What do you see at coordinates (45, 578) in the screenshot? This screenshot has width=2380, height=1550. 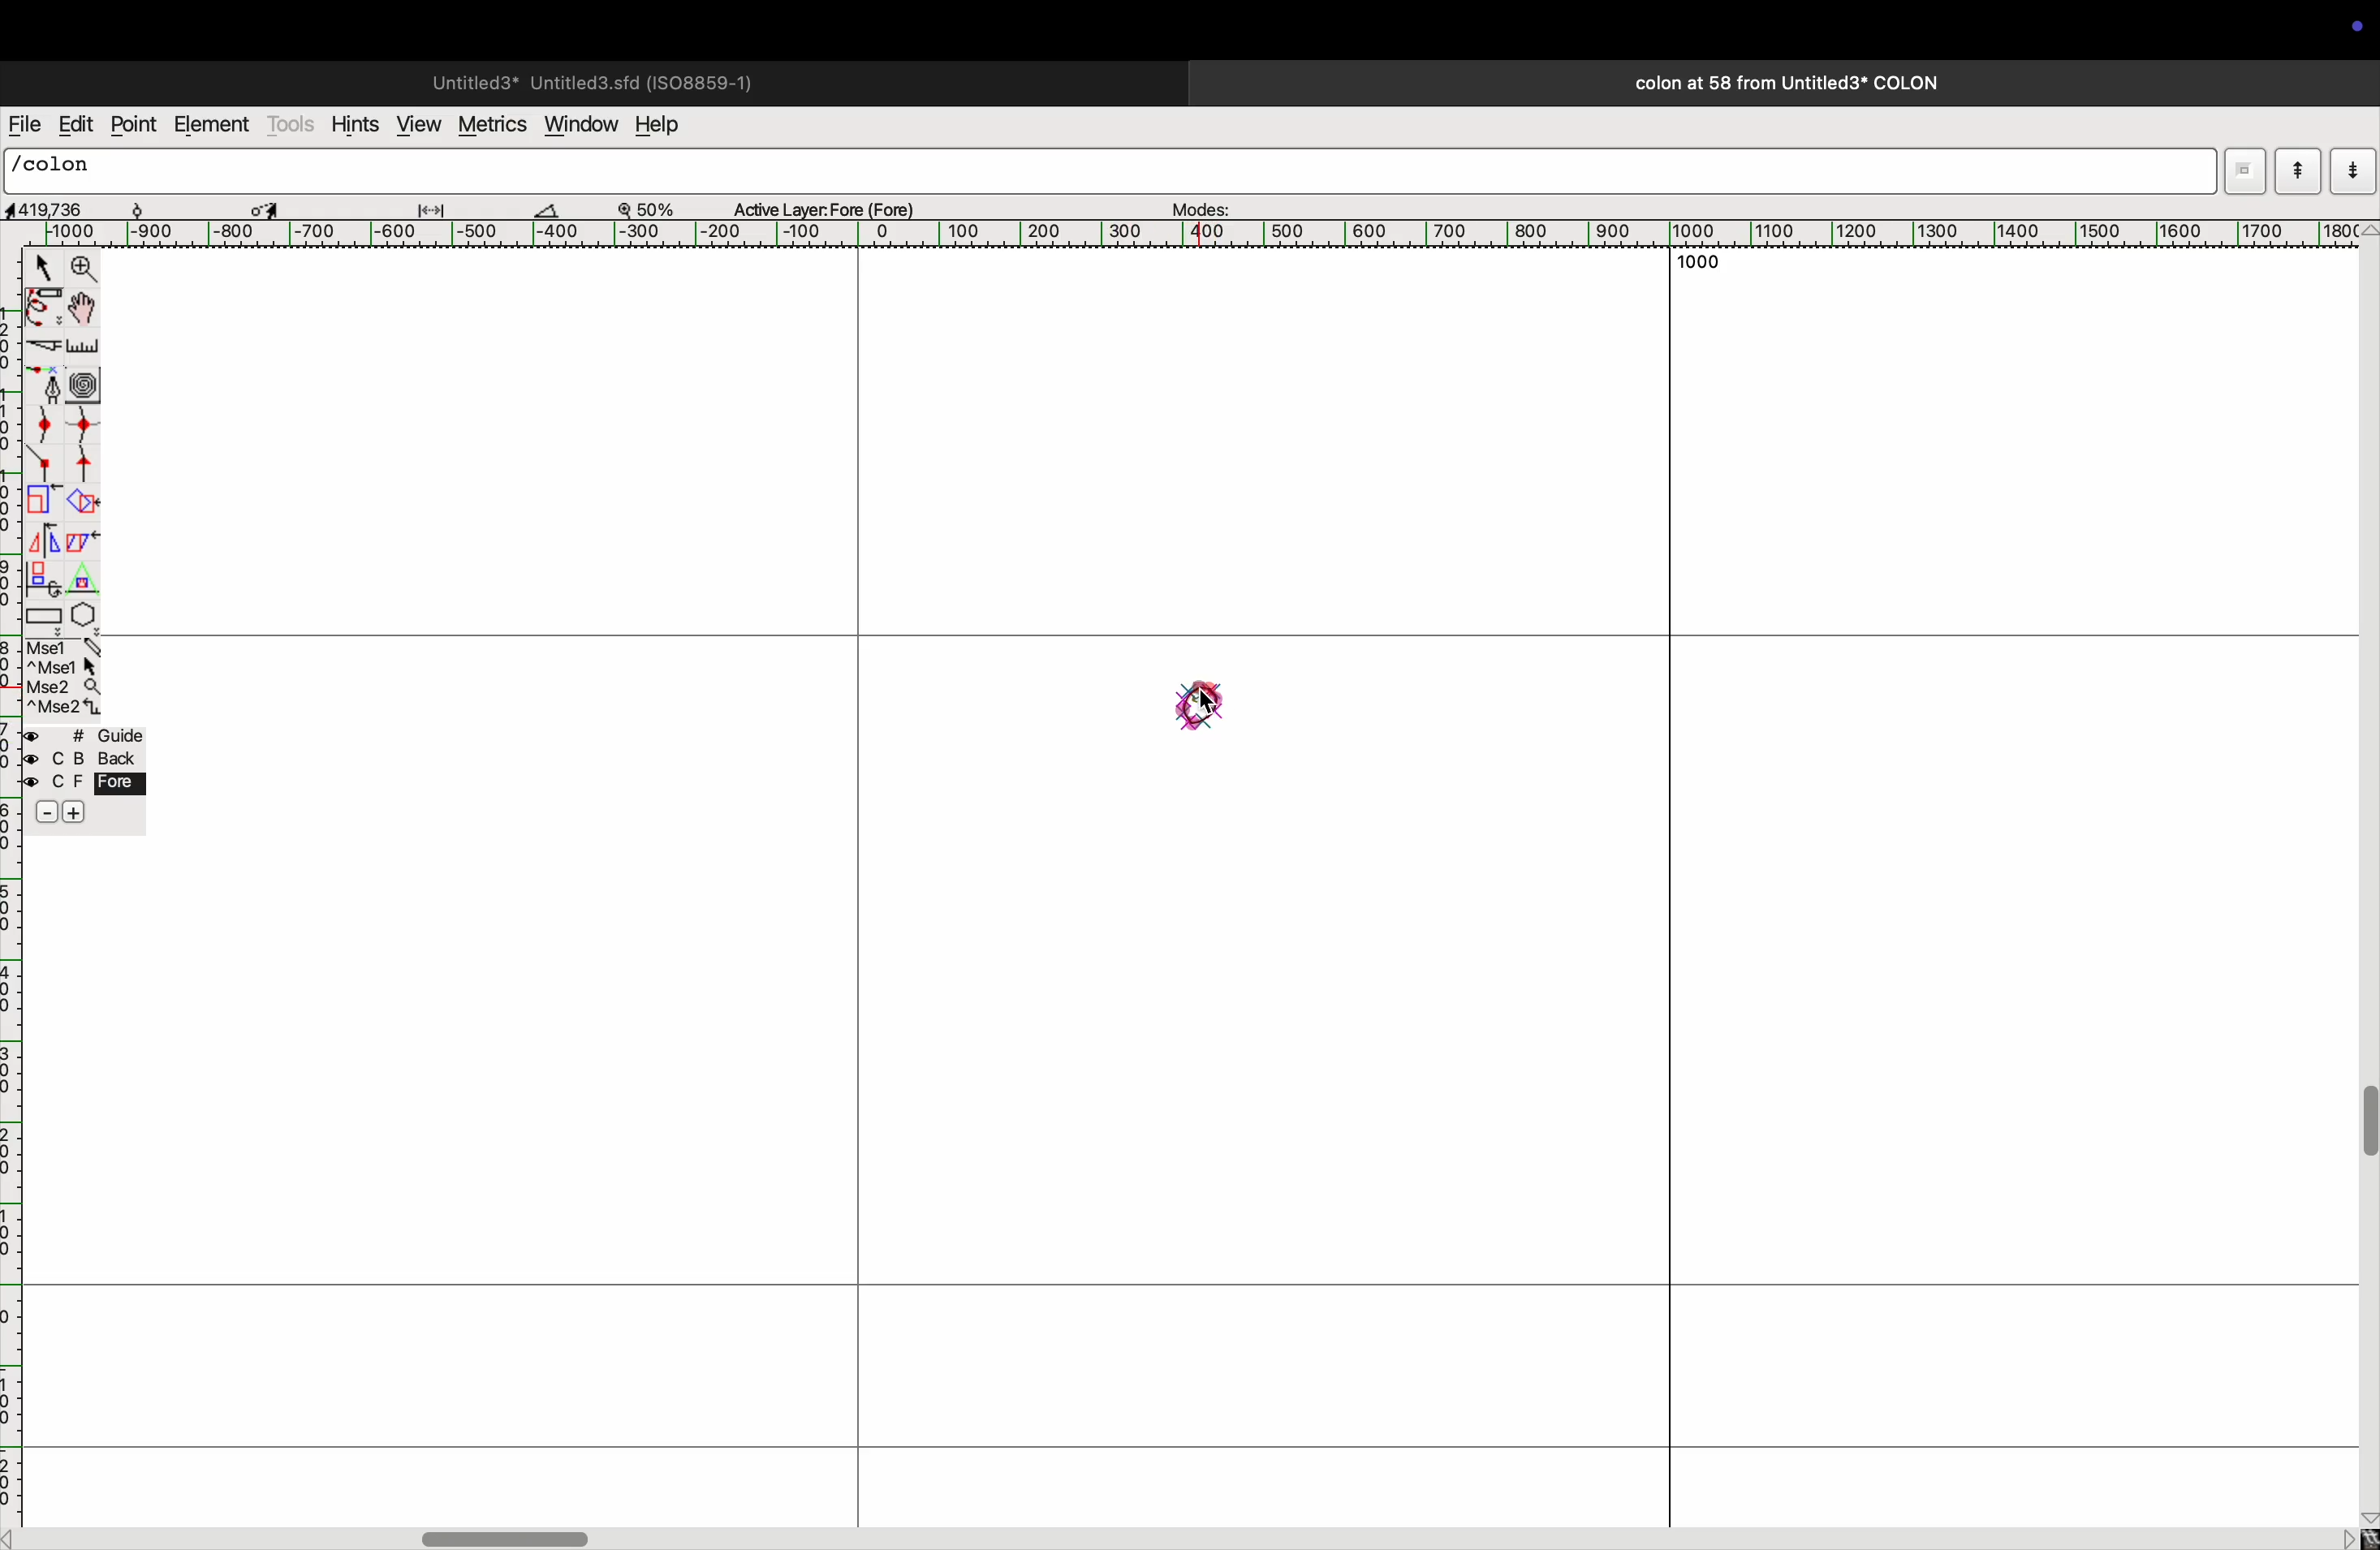 I see `clone` at bounding box center [45, 578].